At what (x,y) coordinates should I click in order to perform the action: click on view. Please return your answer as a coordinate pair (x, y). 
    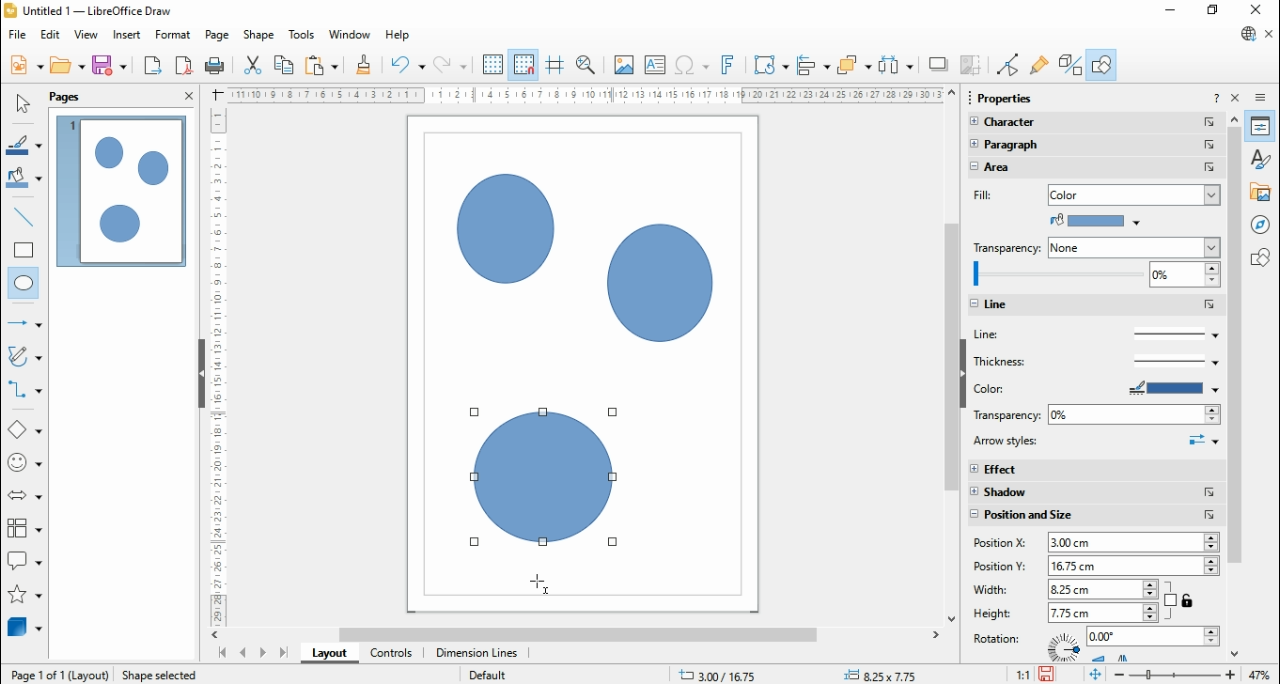
    Looking at the image, I should click on (86, 34).